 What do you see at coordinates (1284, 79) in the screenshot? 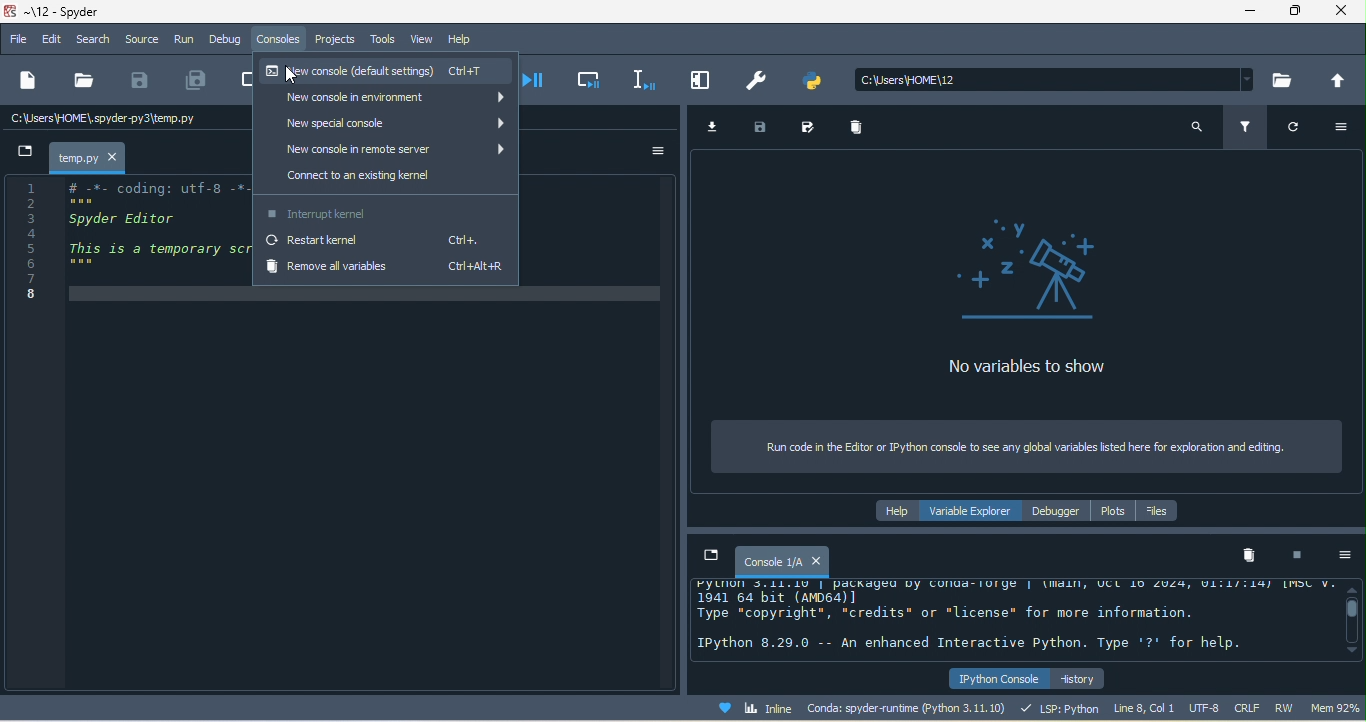
I see `browse` at bounding box center [1284, 79].